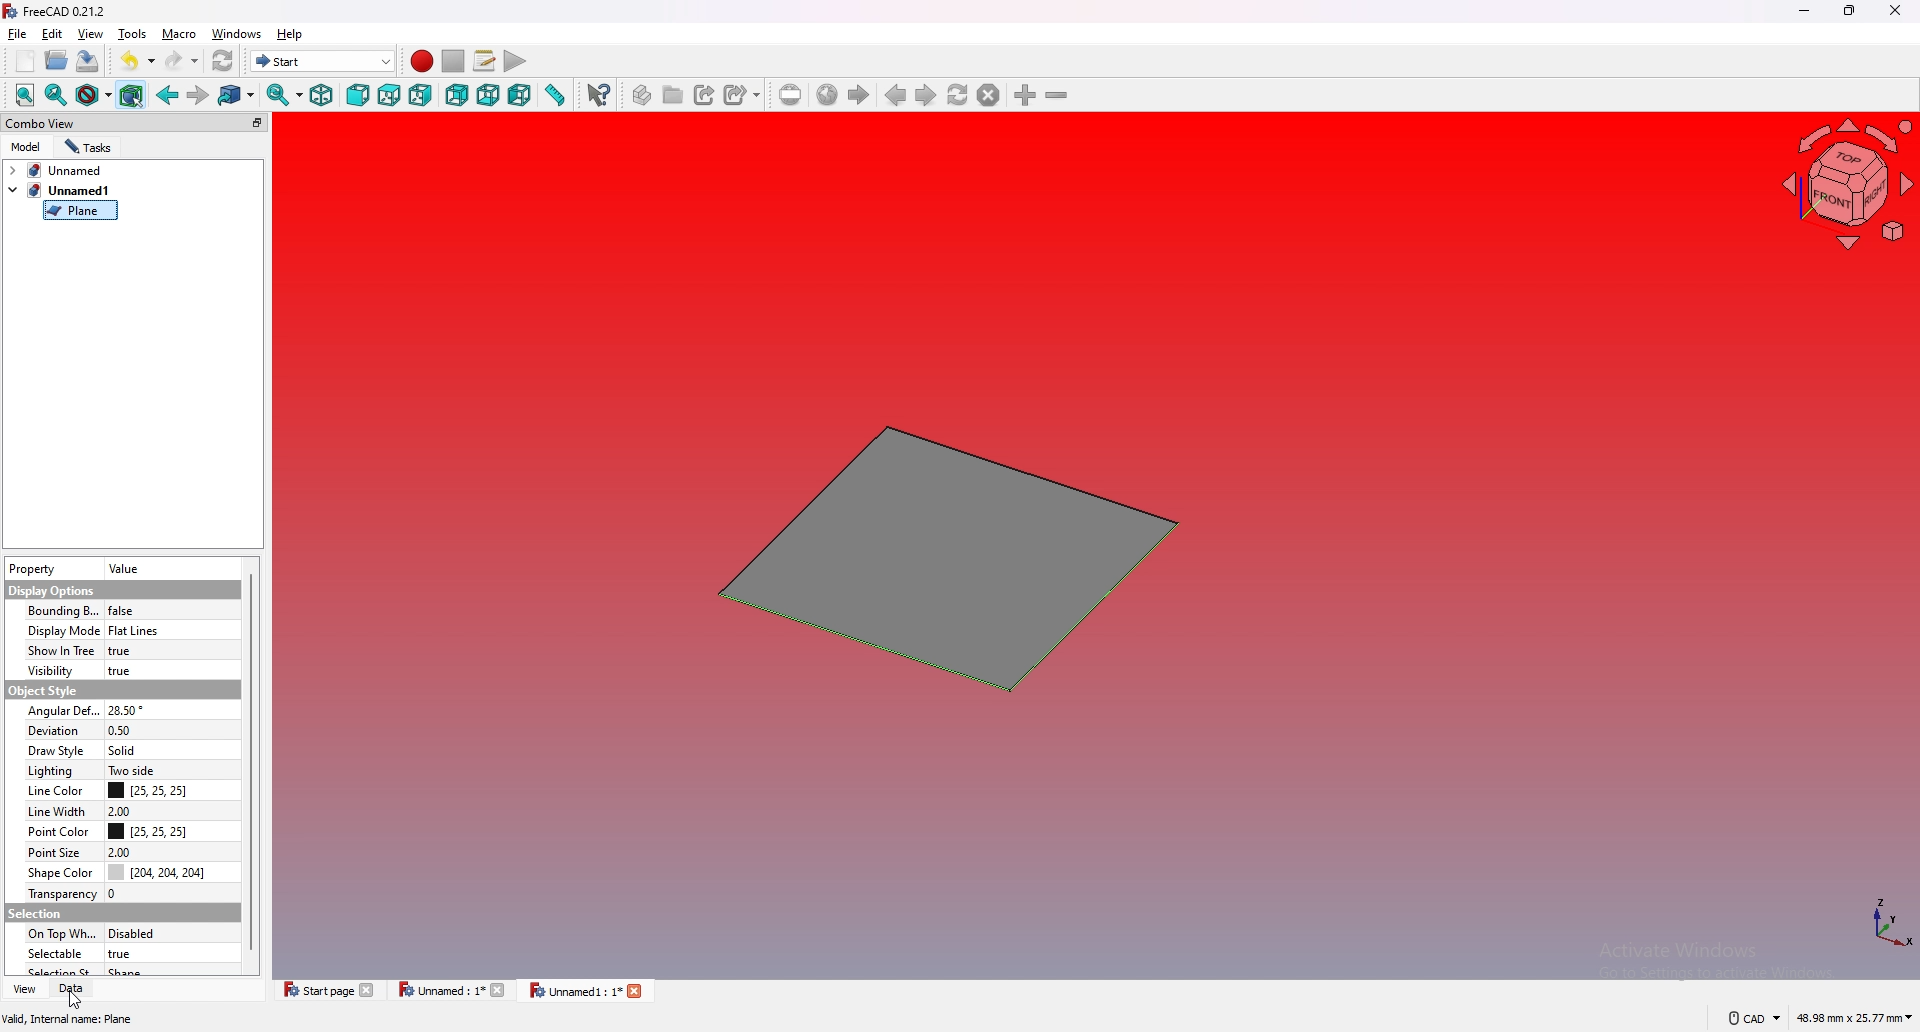  What do you see at coordinates (51, 670) in the screenshot?
I see `visibility` at bounding box center [51, 670].